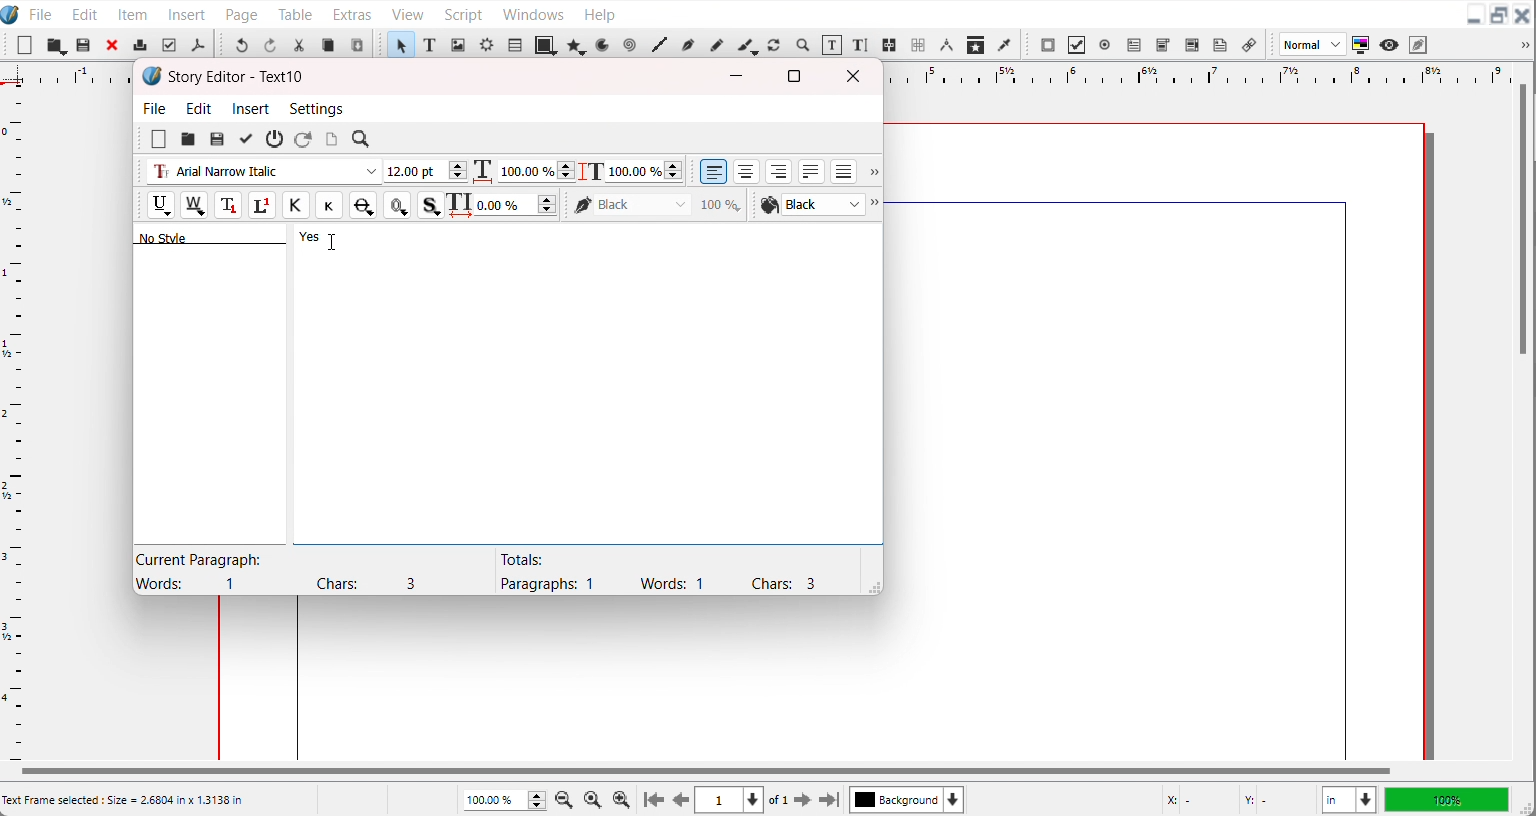  What do you see at coordinates (628, 45) in the screenshot?
I see `Spiral` at bounding box center [628, 45].